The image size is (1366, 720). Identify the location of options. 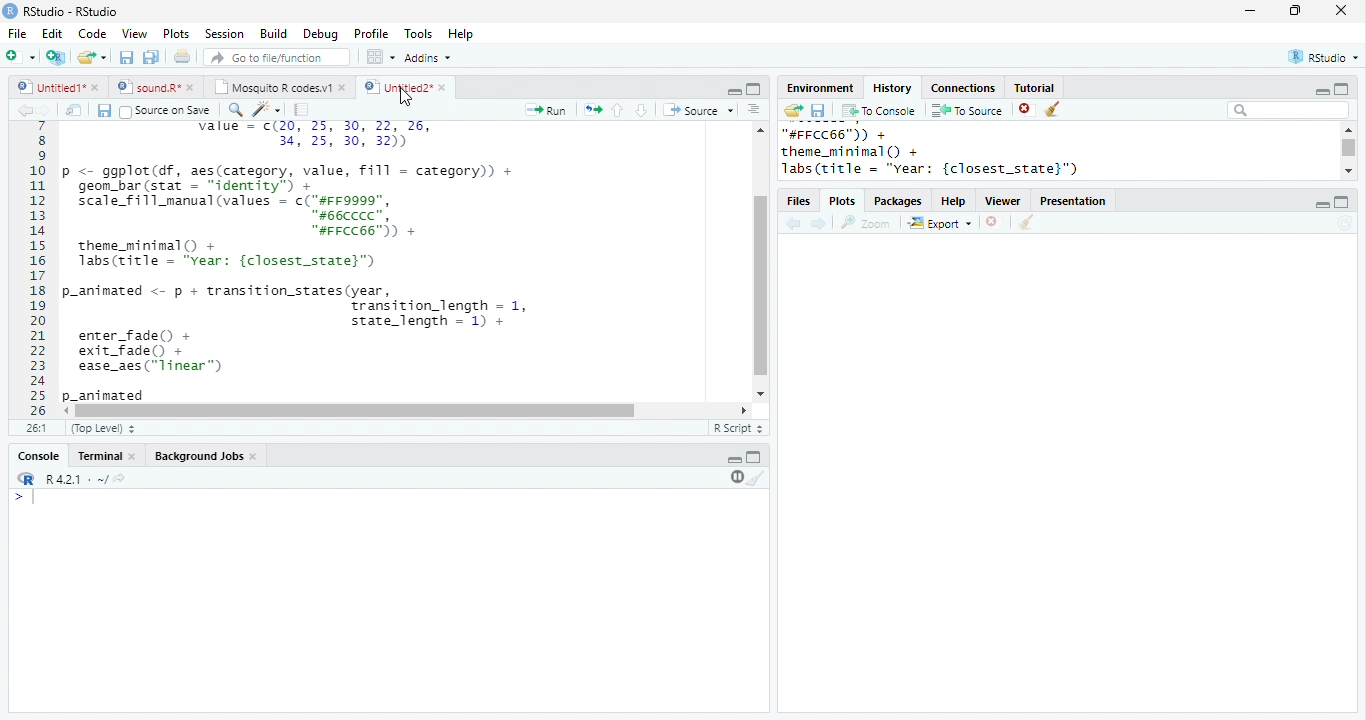
(752, 109).